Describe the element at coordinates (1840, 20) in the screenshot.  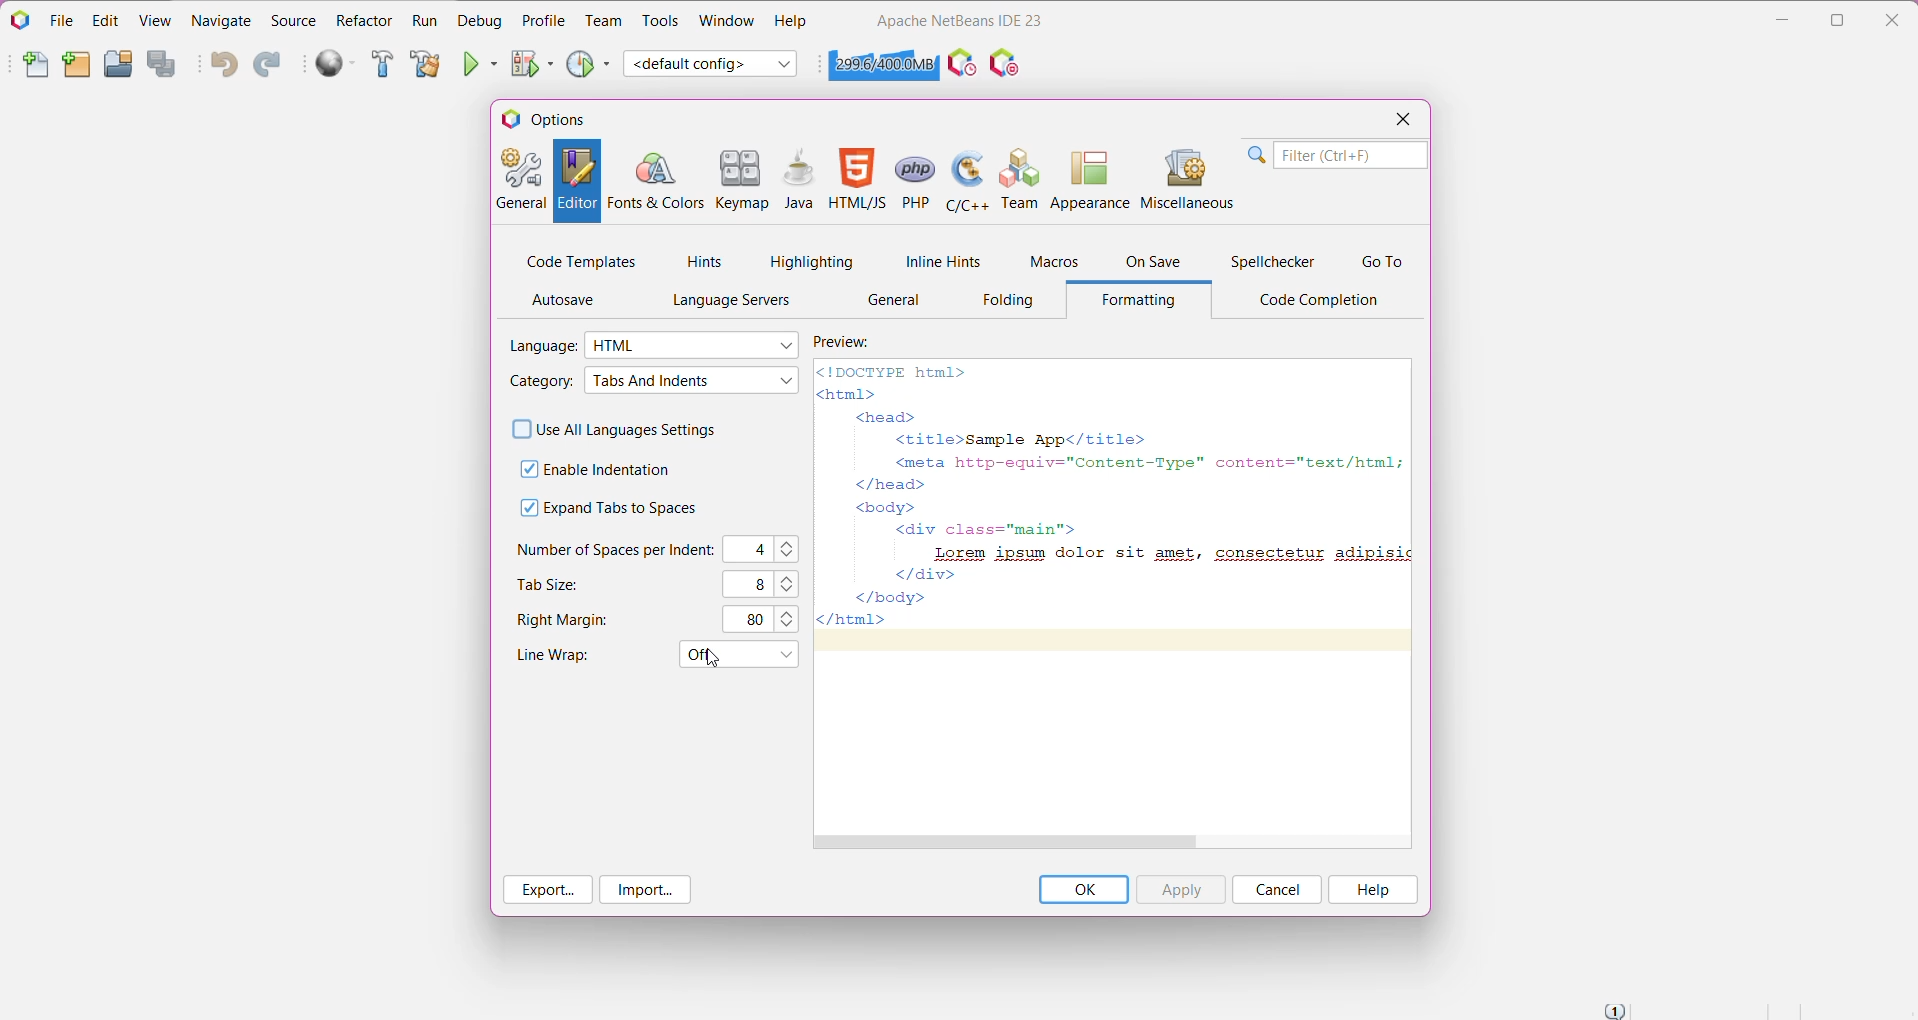
I see `Restore Down` at that location.